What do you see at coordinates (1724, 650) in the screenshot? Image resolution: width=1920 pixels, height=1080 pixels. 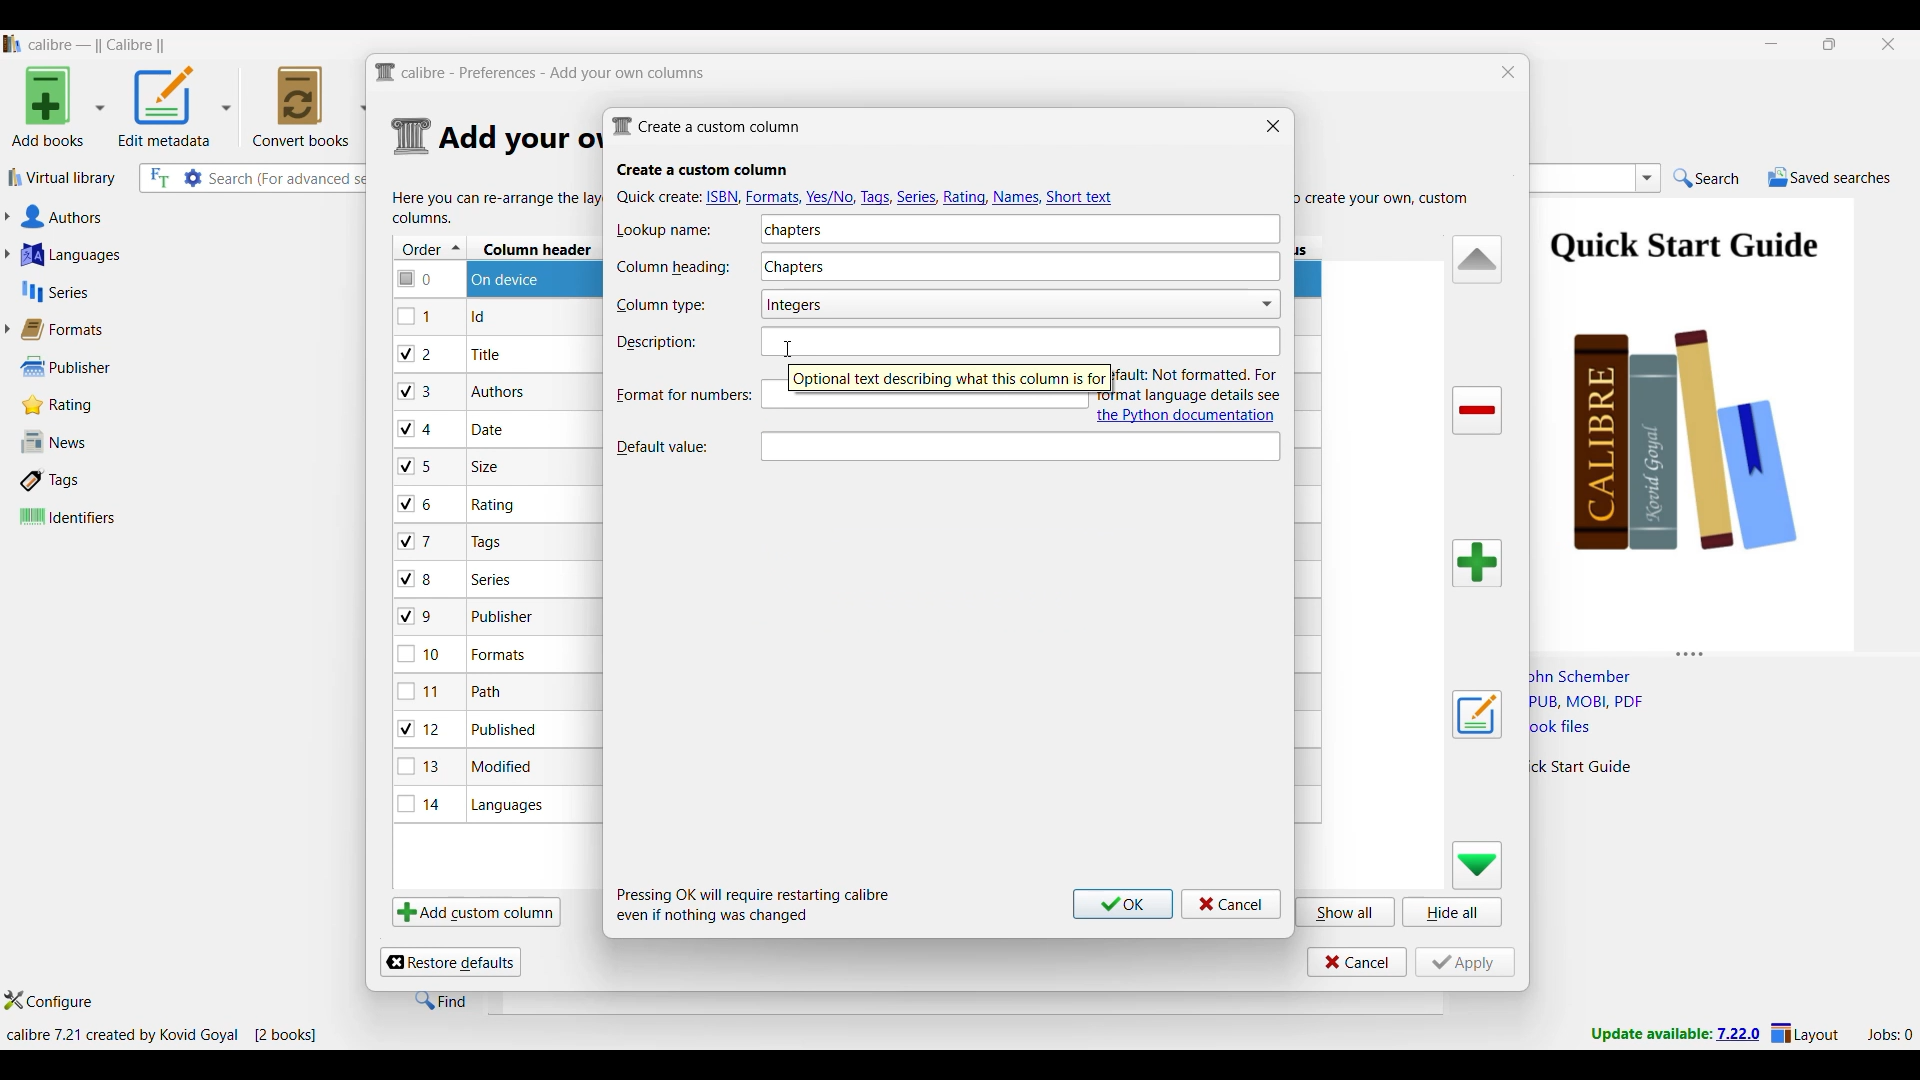 I see `Change height of columns attached to this panel` at bounding box center [1724, 650].